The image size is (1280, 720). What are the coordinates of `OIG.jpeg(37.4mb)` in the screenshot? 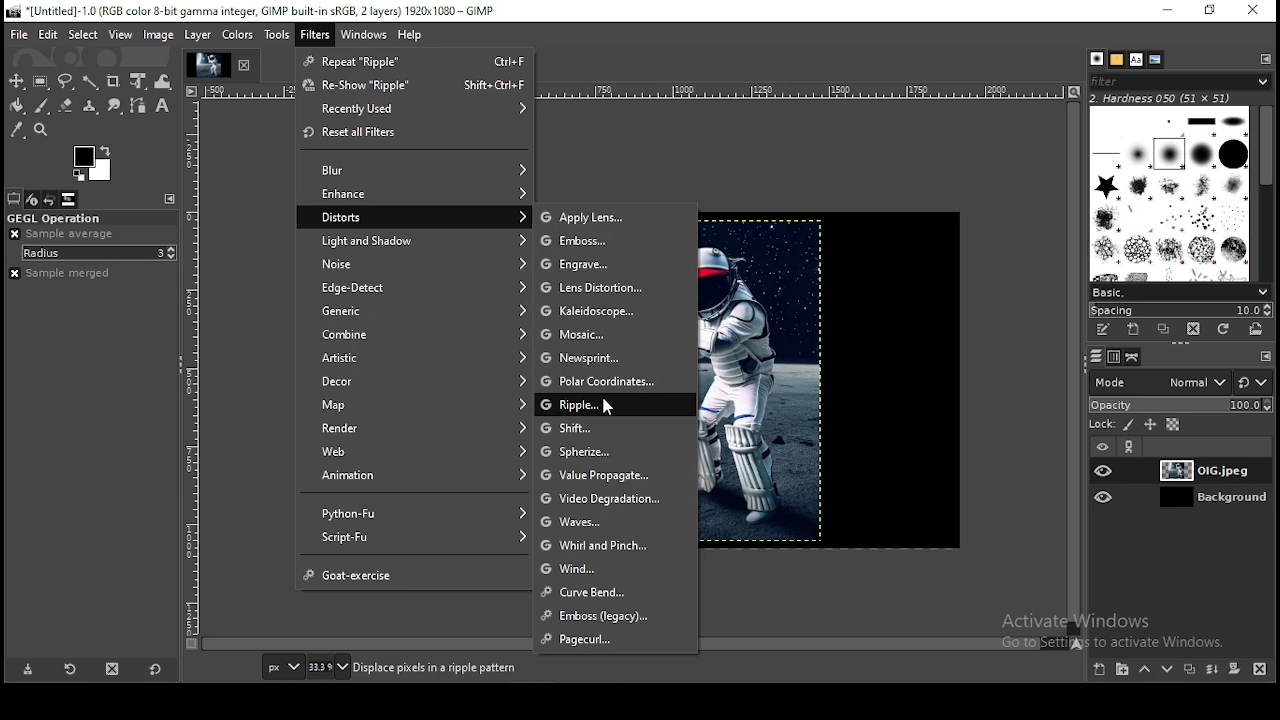 It's located at (435, 668).